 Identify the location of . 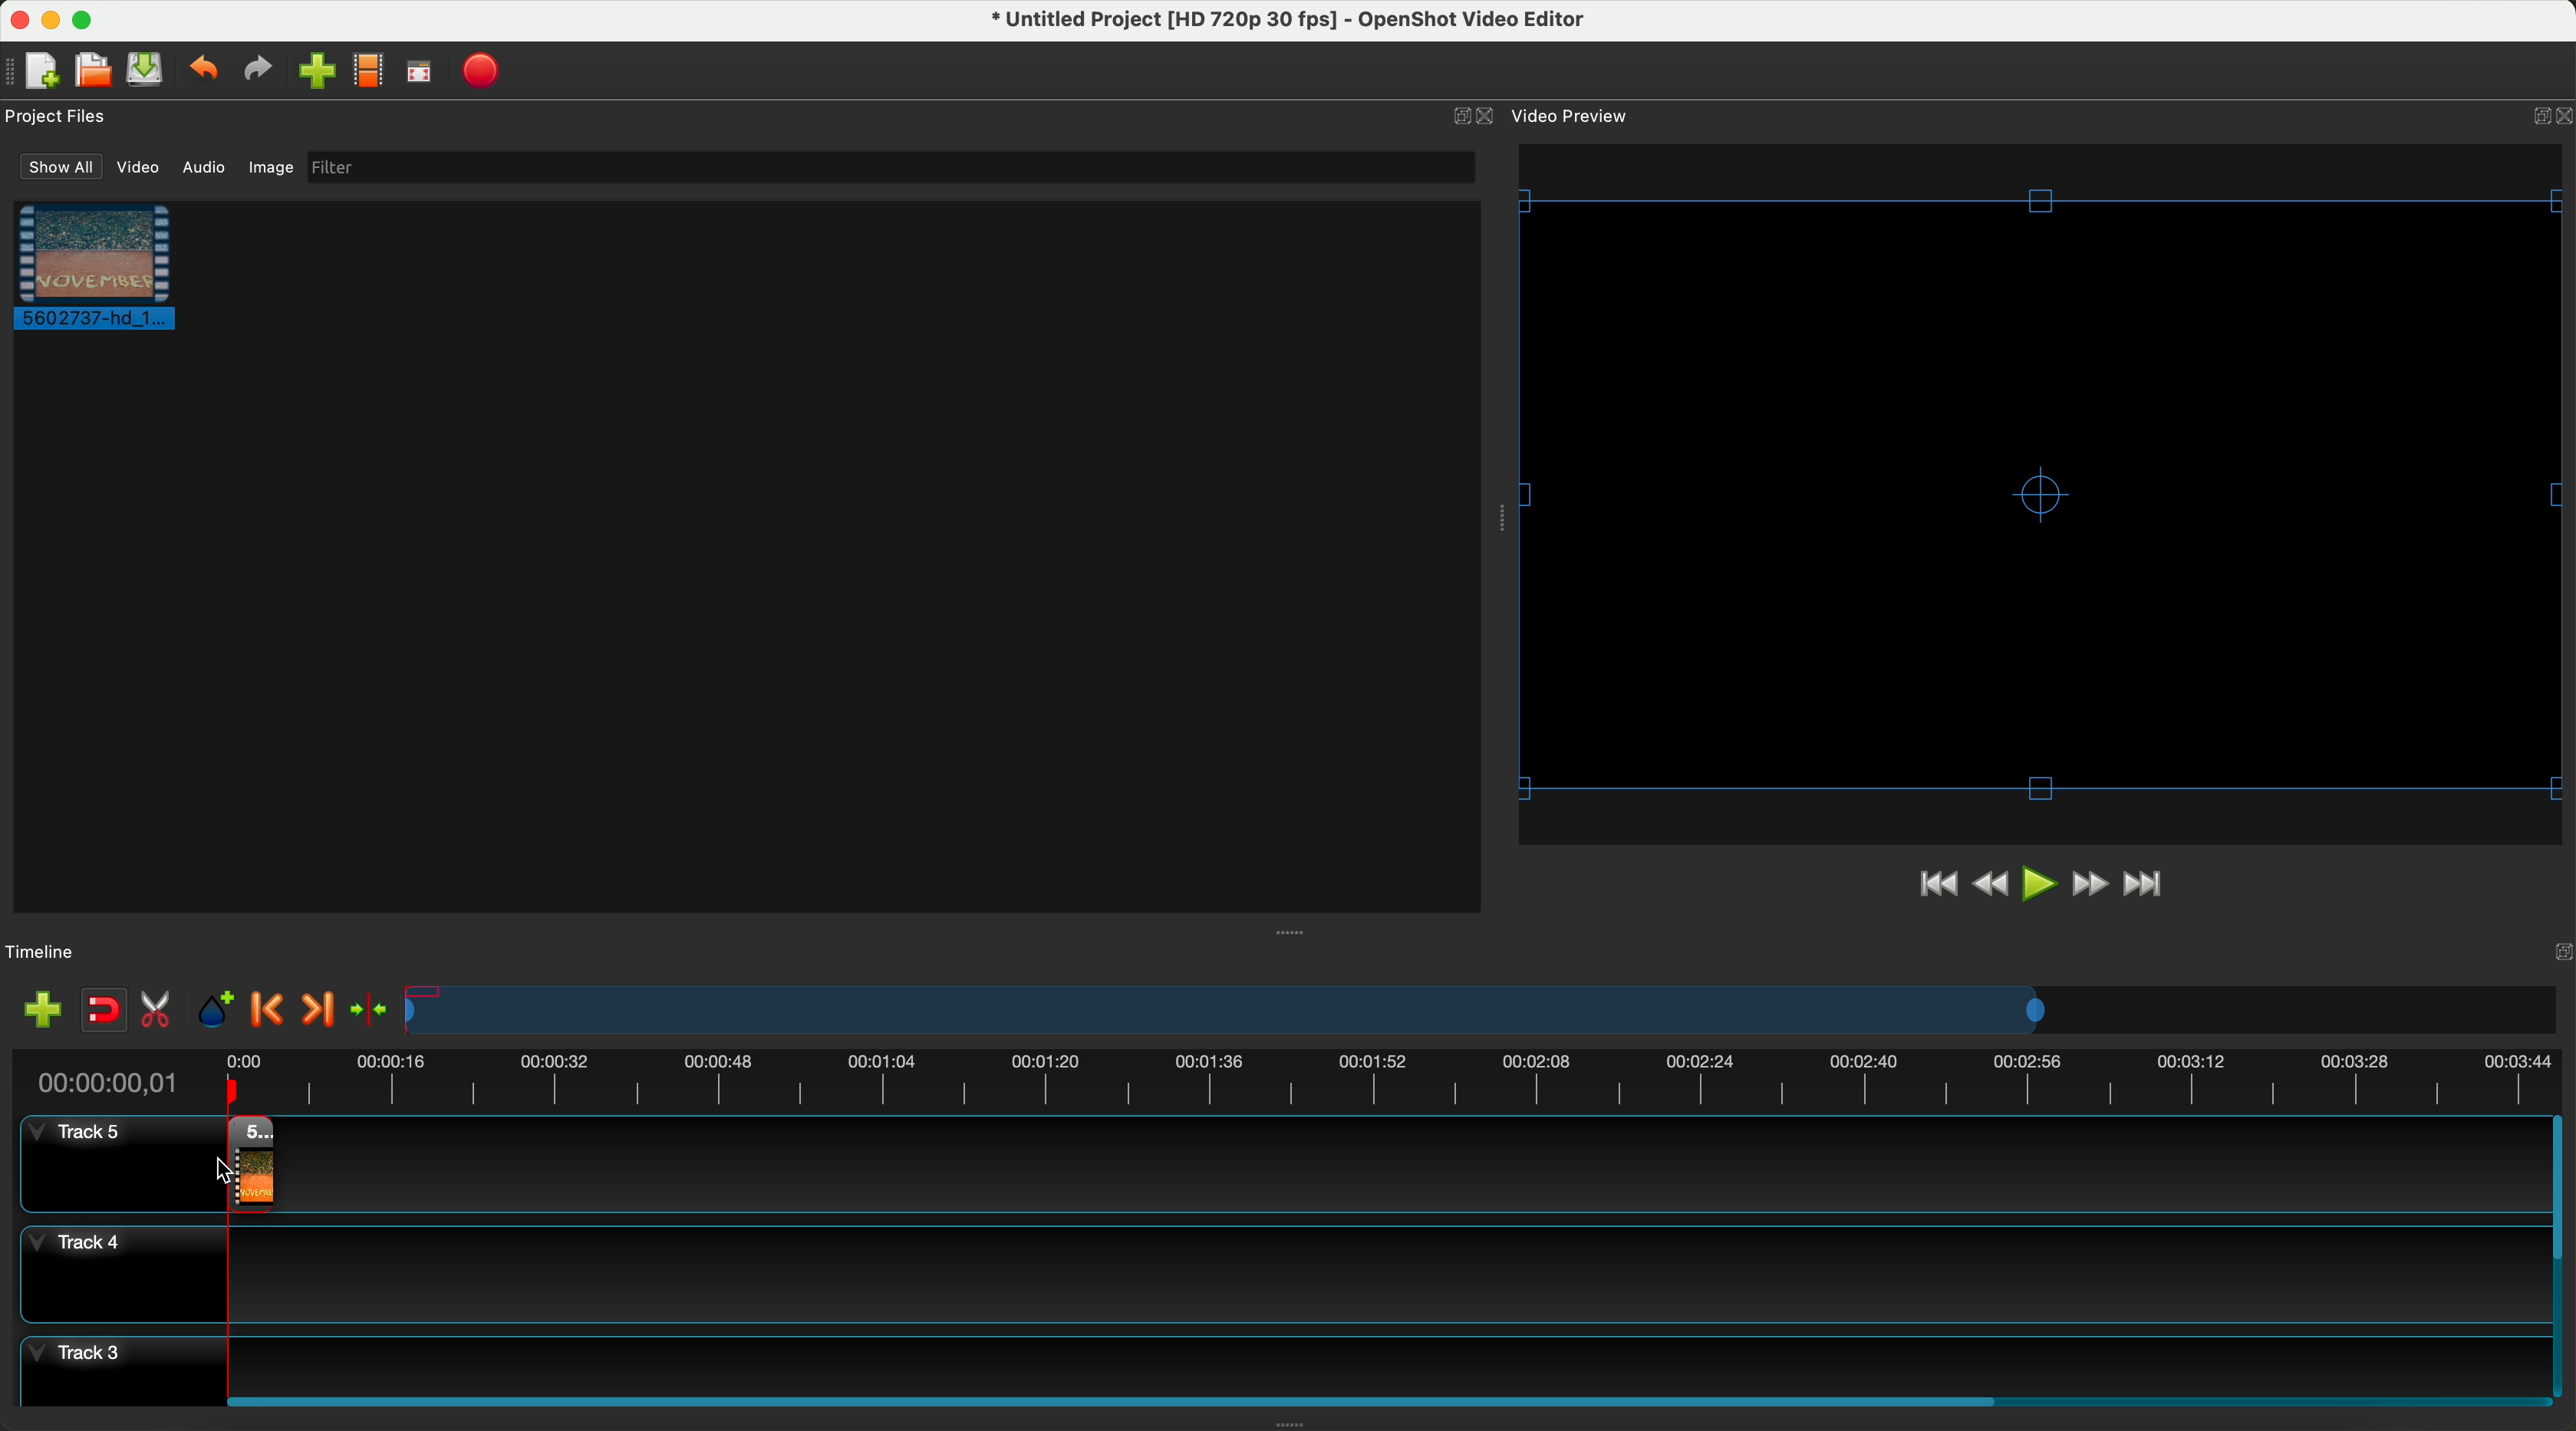
(228, 1170).